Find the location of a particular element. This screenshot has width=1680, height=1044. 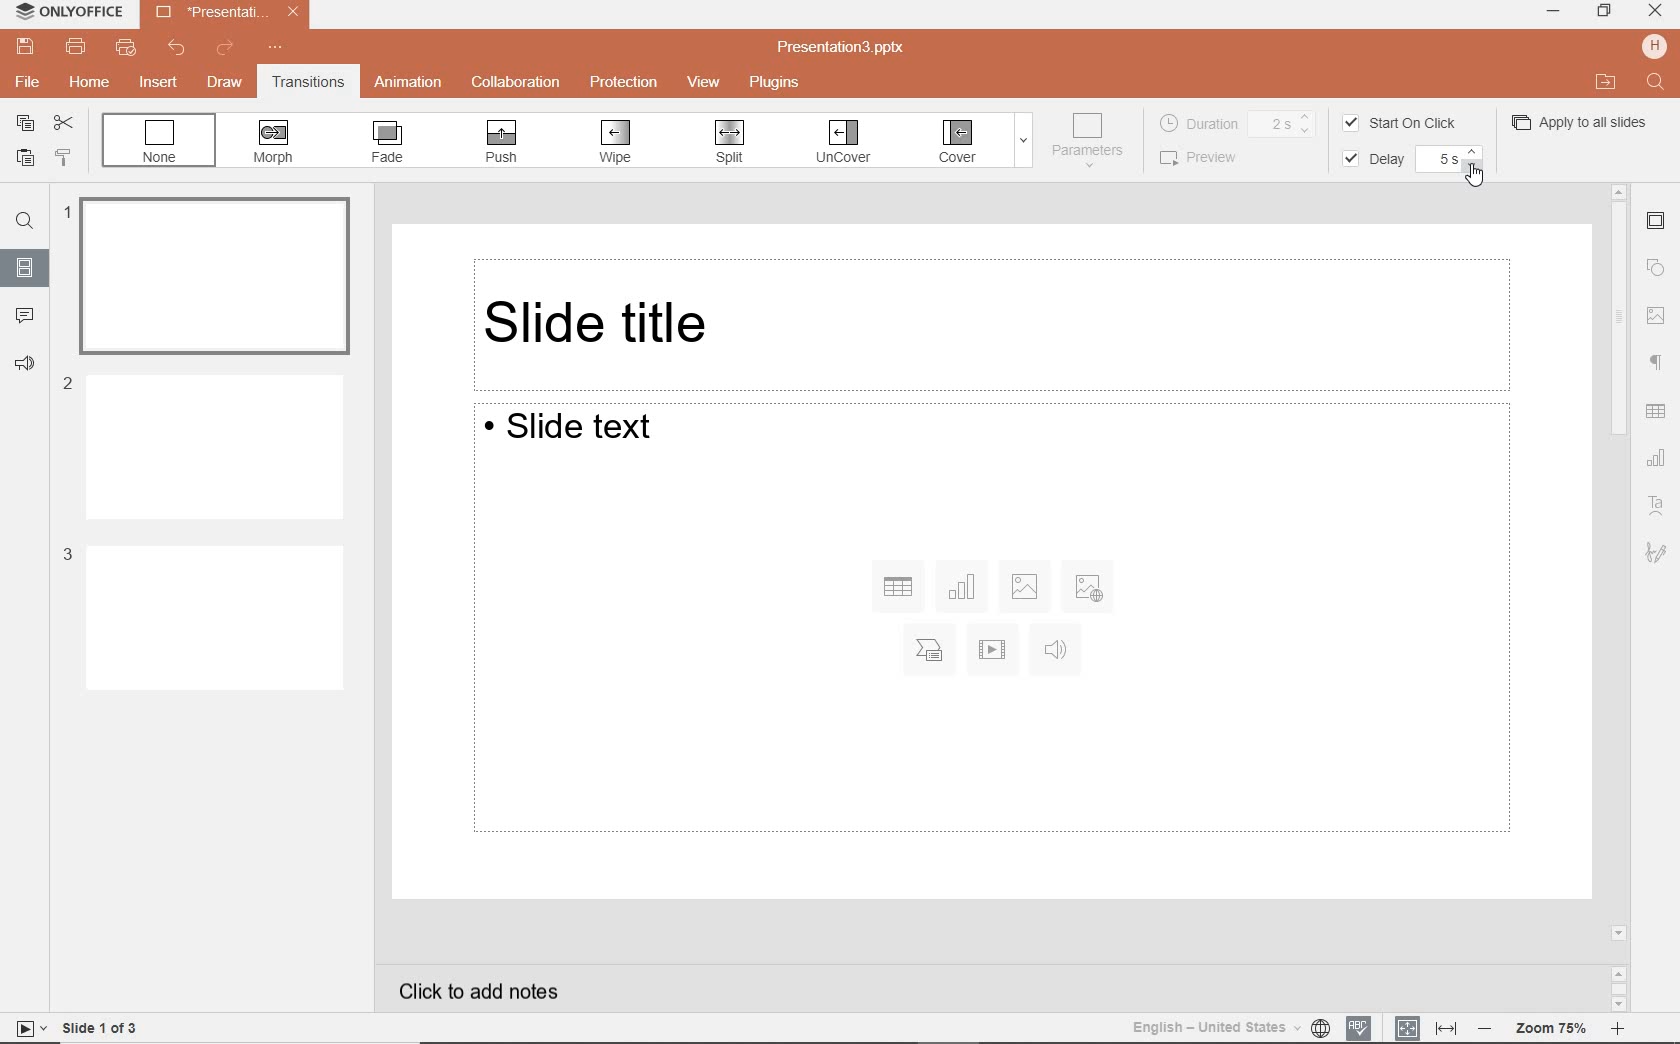

Slide Text is located at coordinates (989, 620).